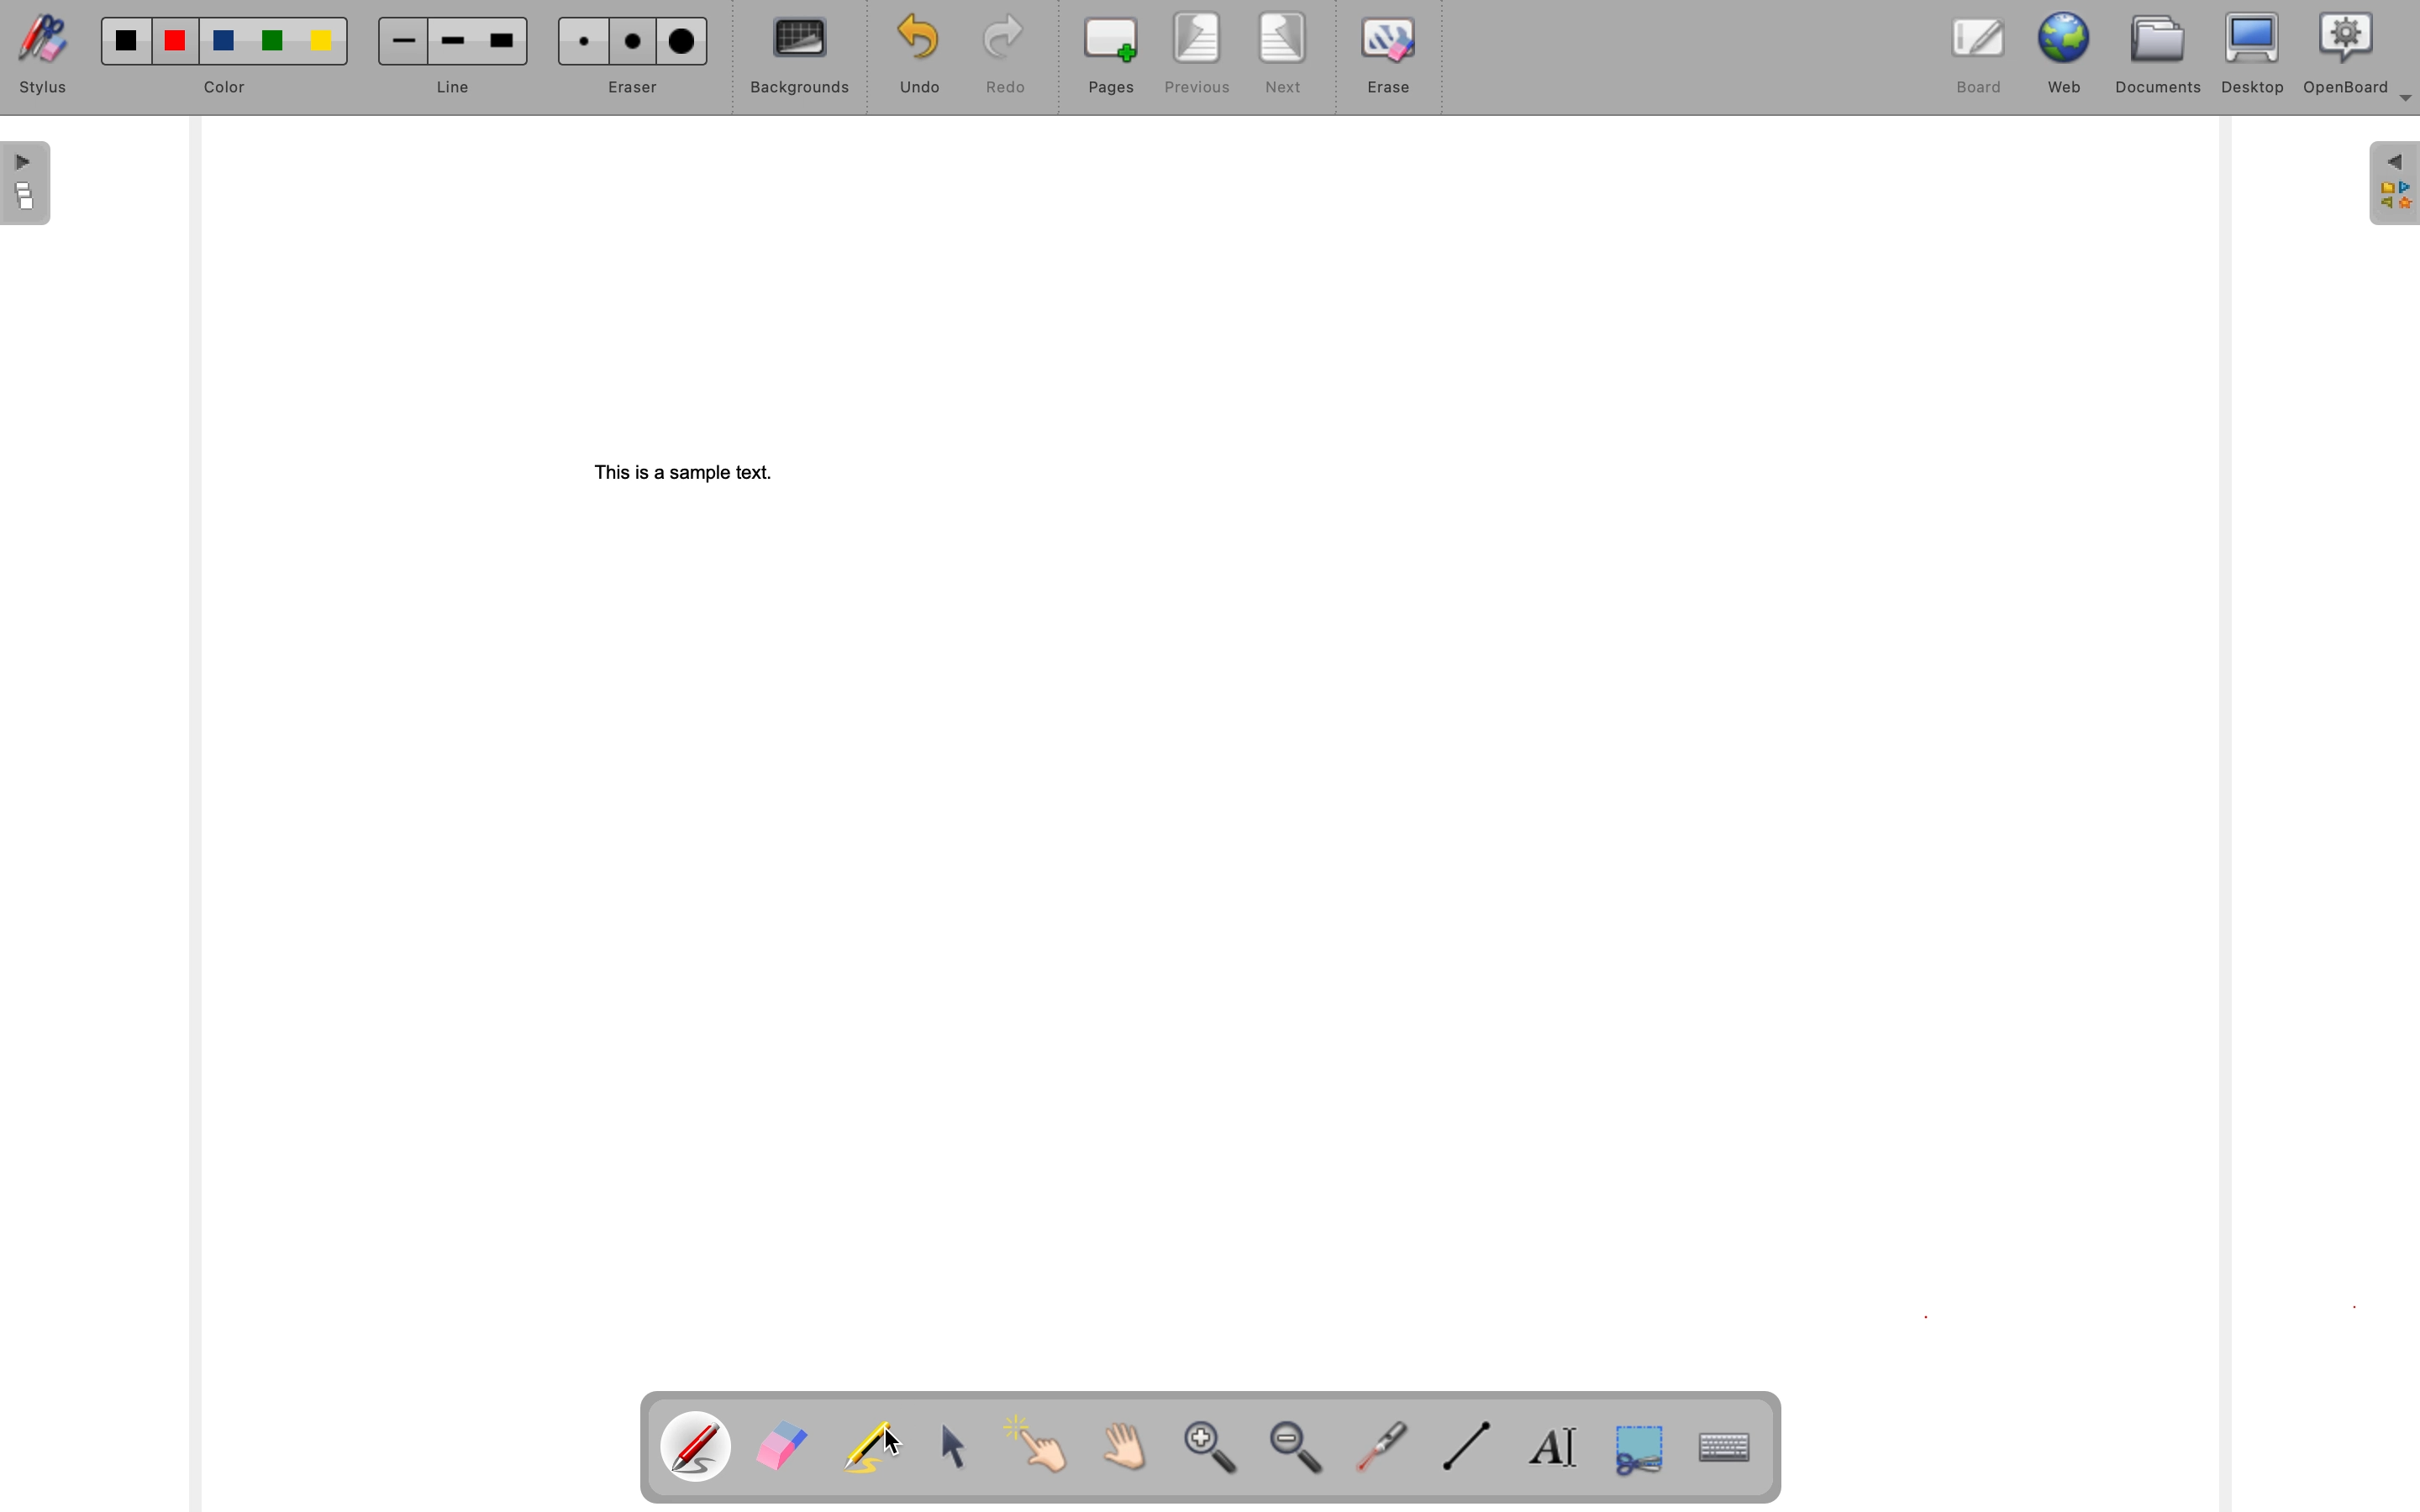 The image size is (2420, 1512). What do you see at coordinates (785, 1441) in the screenshot?
I see `Erase annotation` at bounding box center [785, 1441].